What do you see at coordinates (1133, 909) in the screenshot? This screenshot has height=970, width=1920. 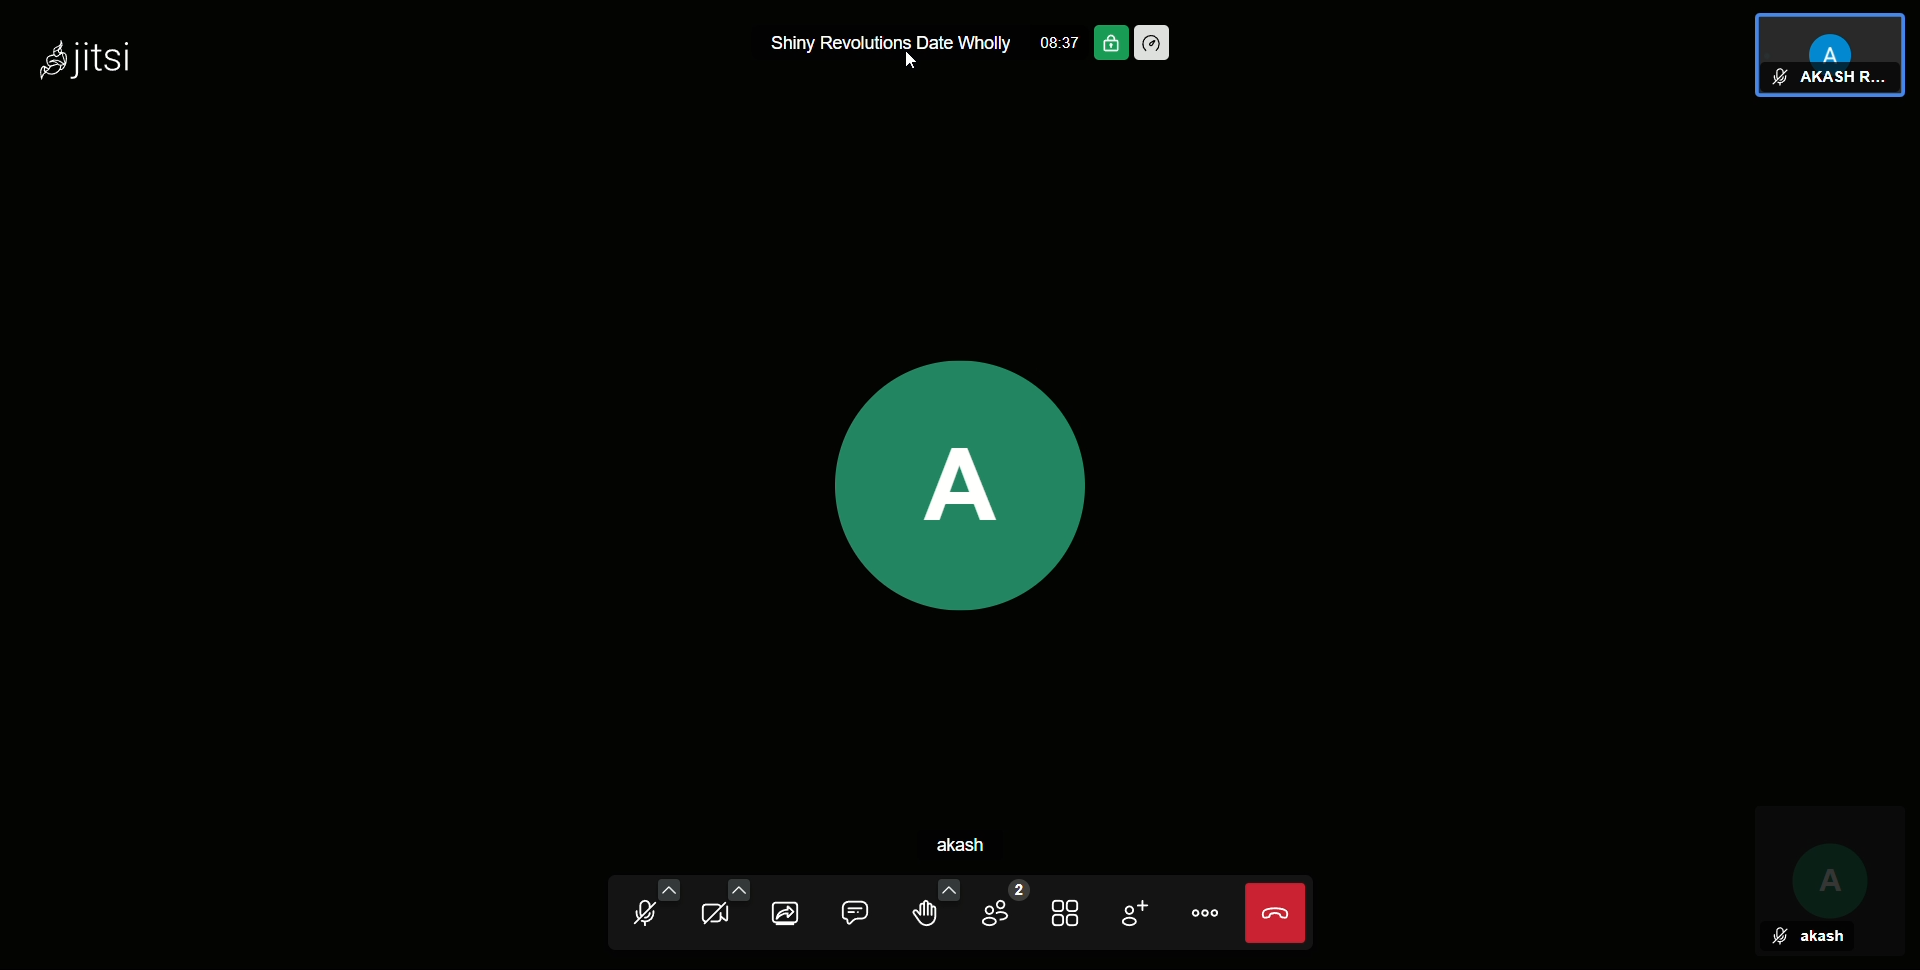 I see `invite people` at bounding box center [1133, 909].